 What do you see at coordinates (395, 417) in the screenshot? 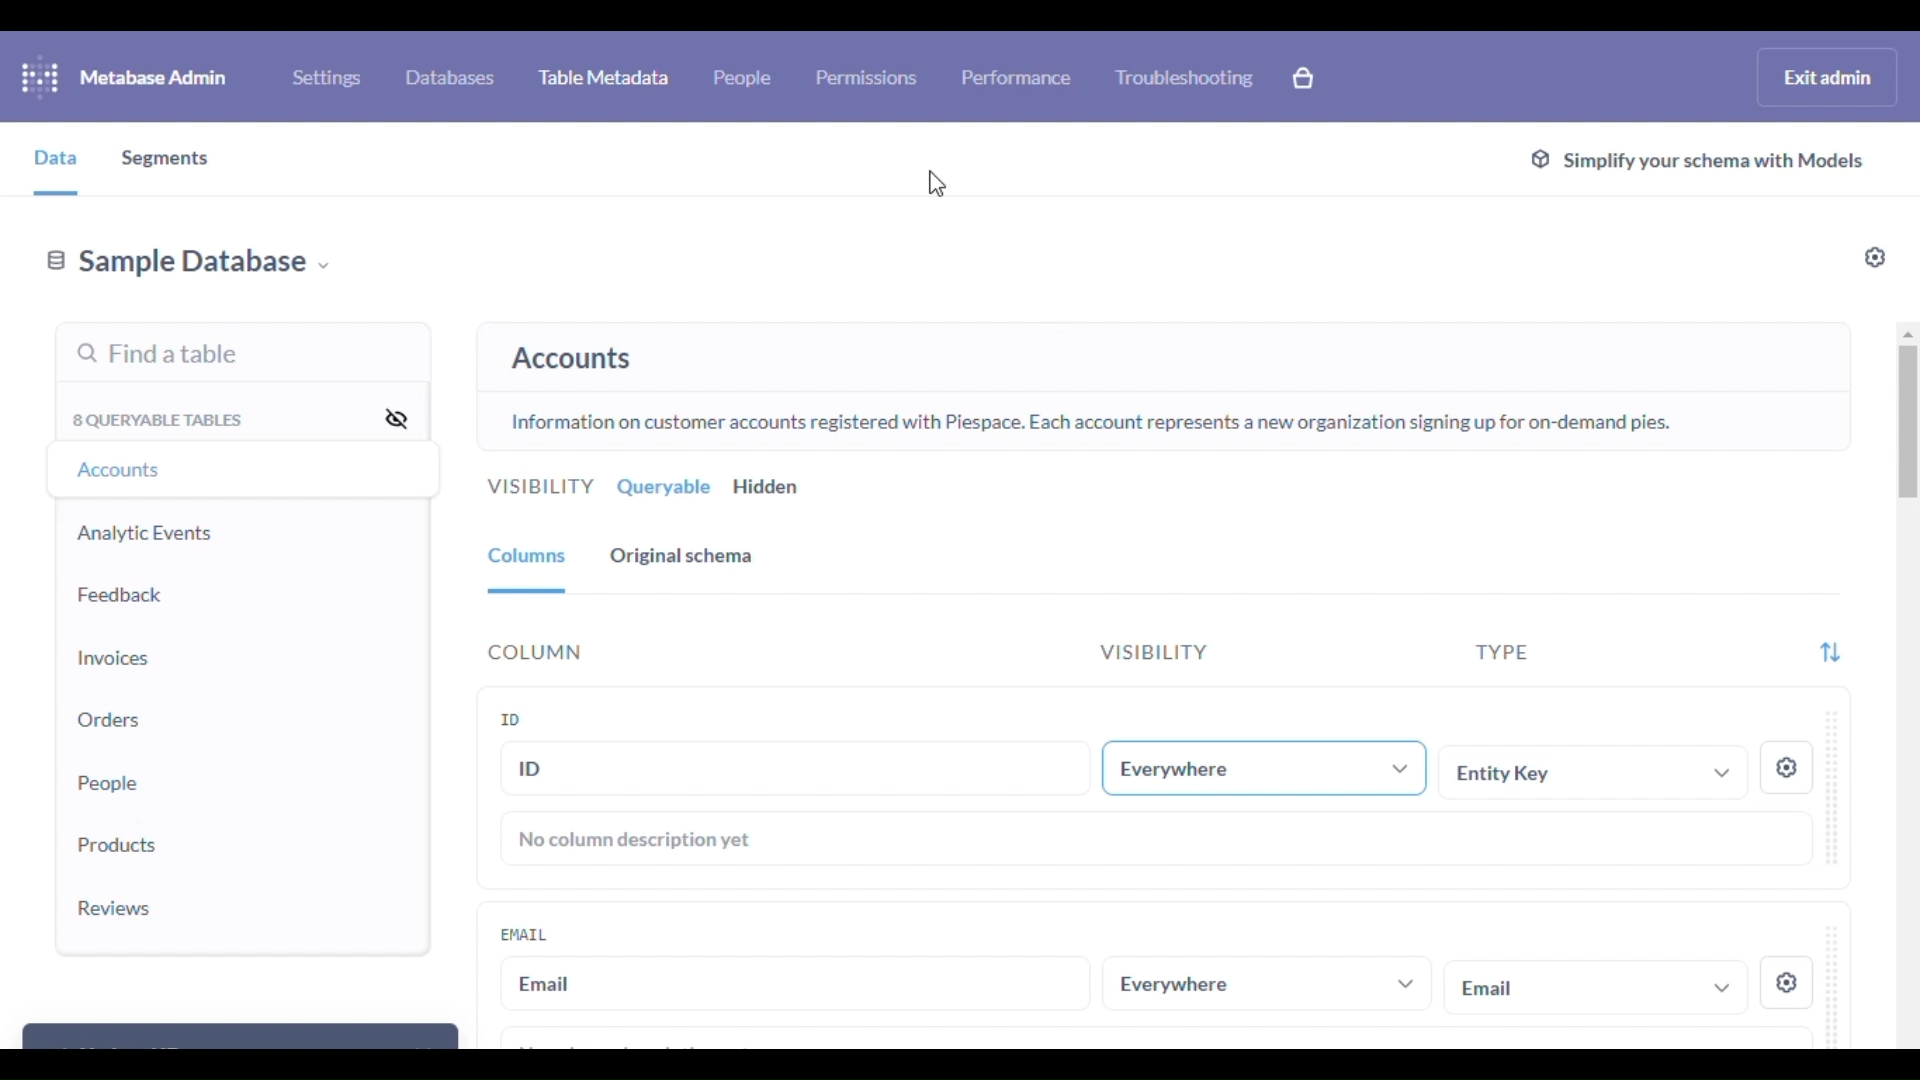
I see `hide all` at bounding box center [395, 417].